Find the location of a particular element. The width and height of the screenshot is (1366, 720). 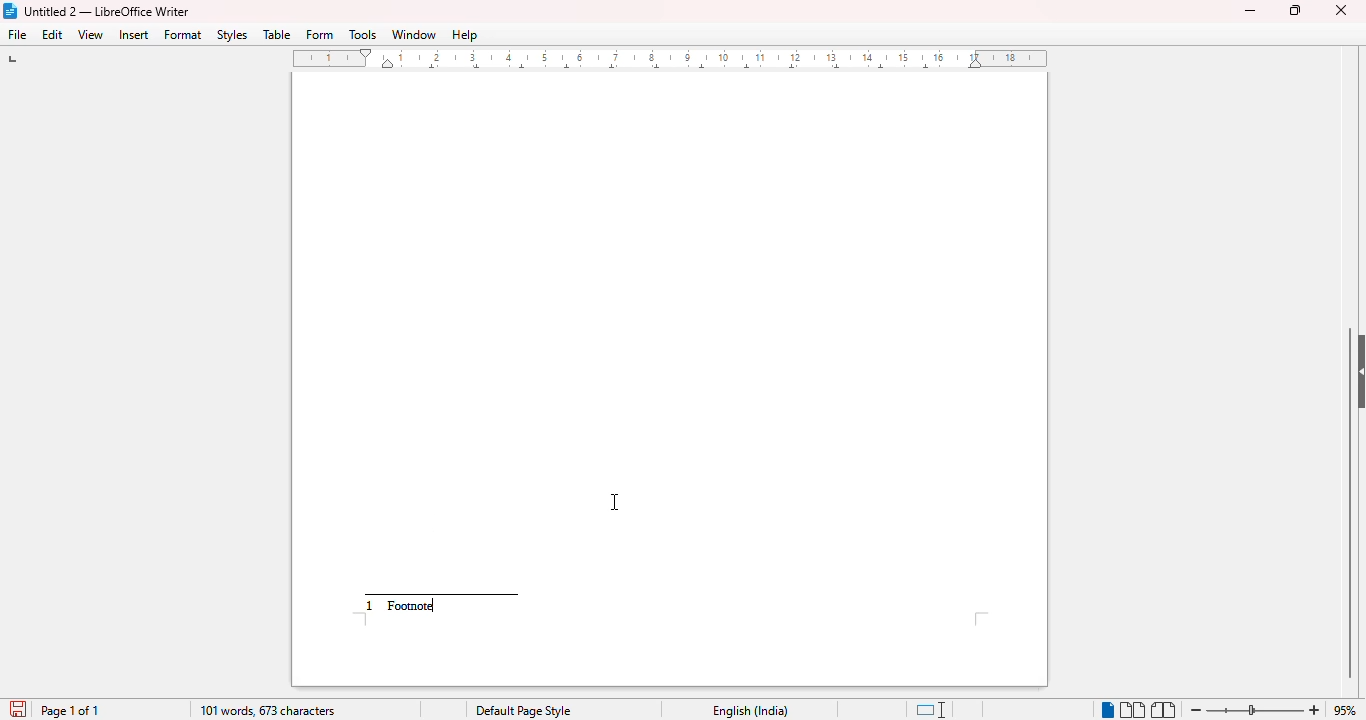

help is located at coordinates (464, 35).